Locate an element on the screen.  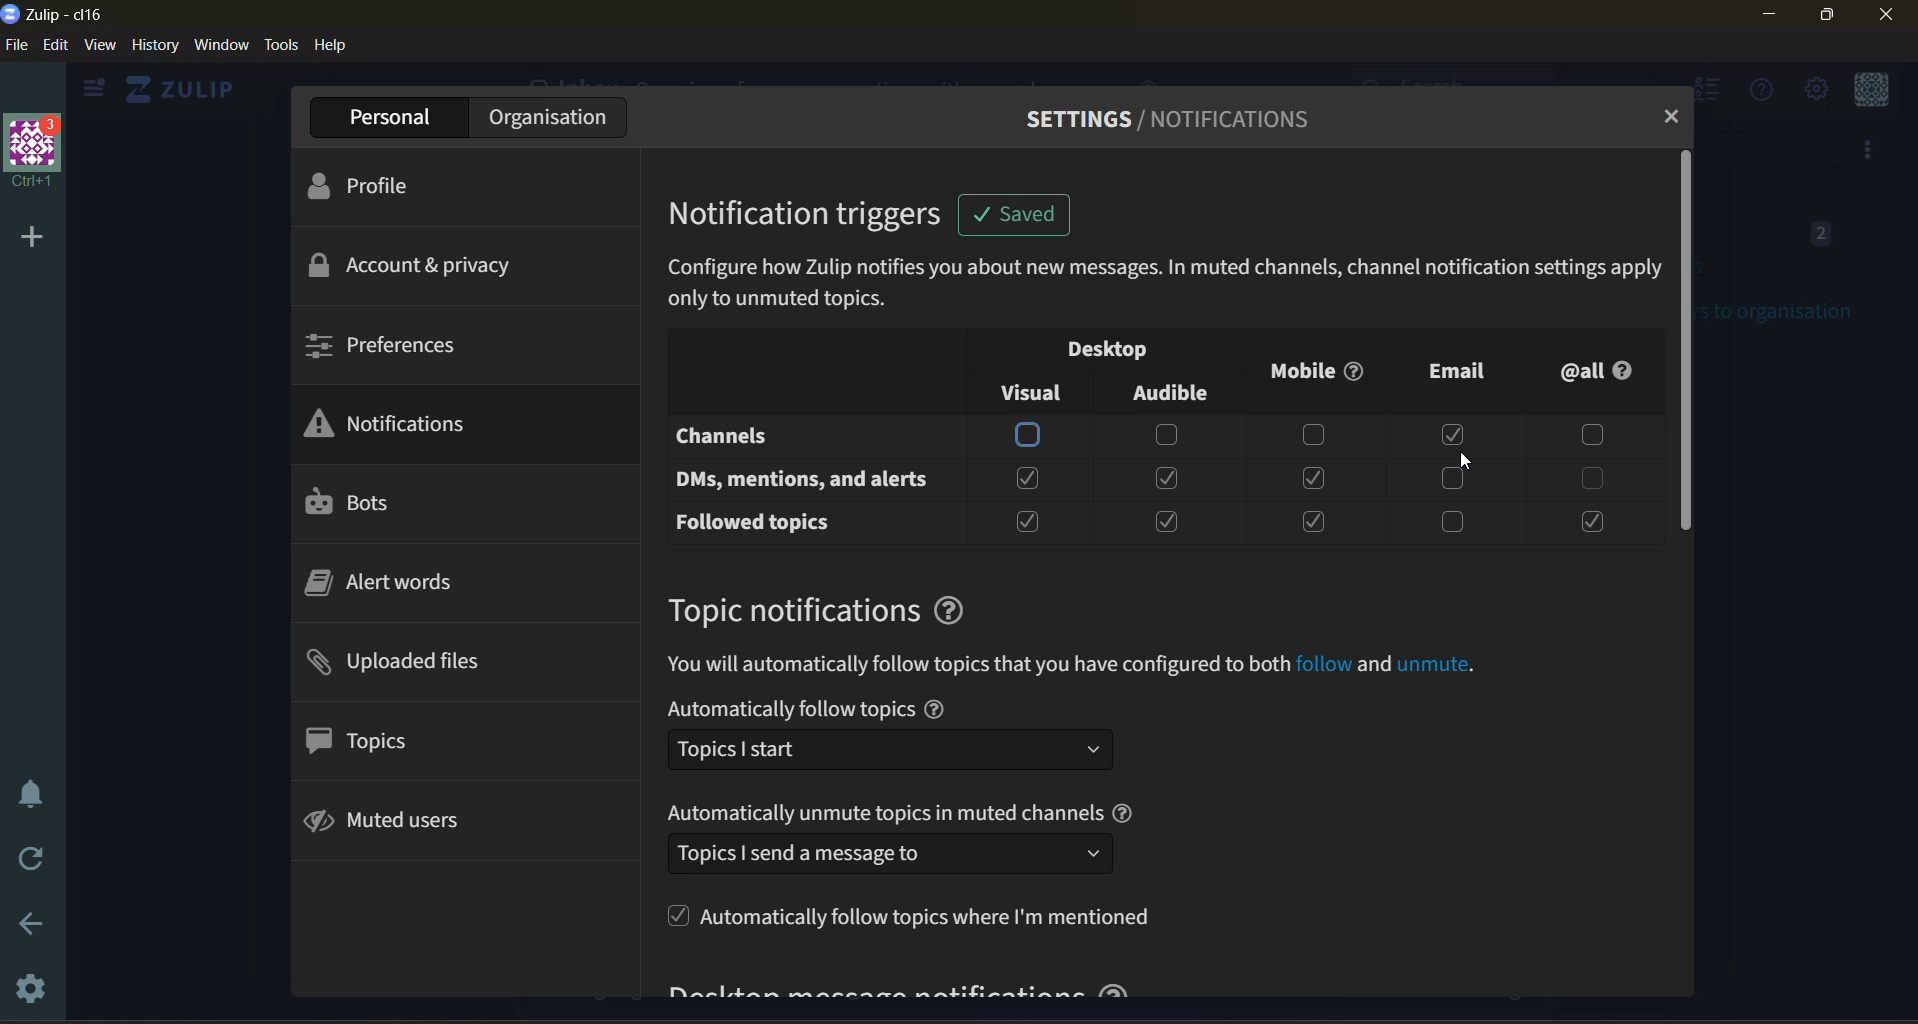
history is located at coordinates (155, 44).